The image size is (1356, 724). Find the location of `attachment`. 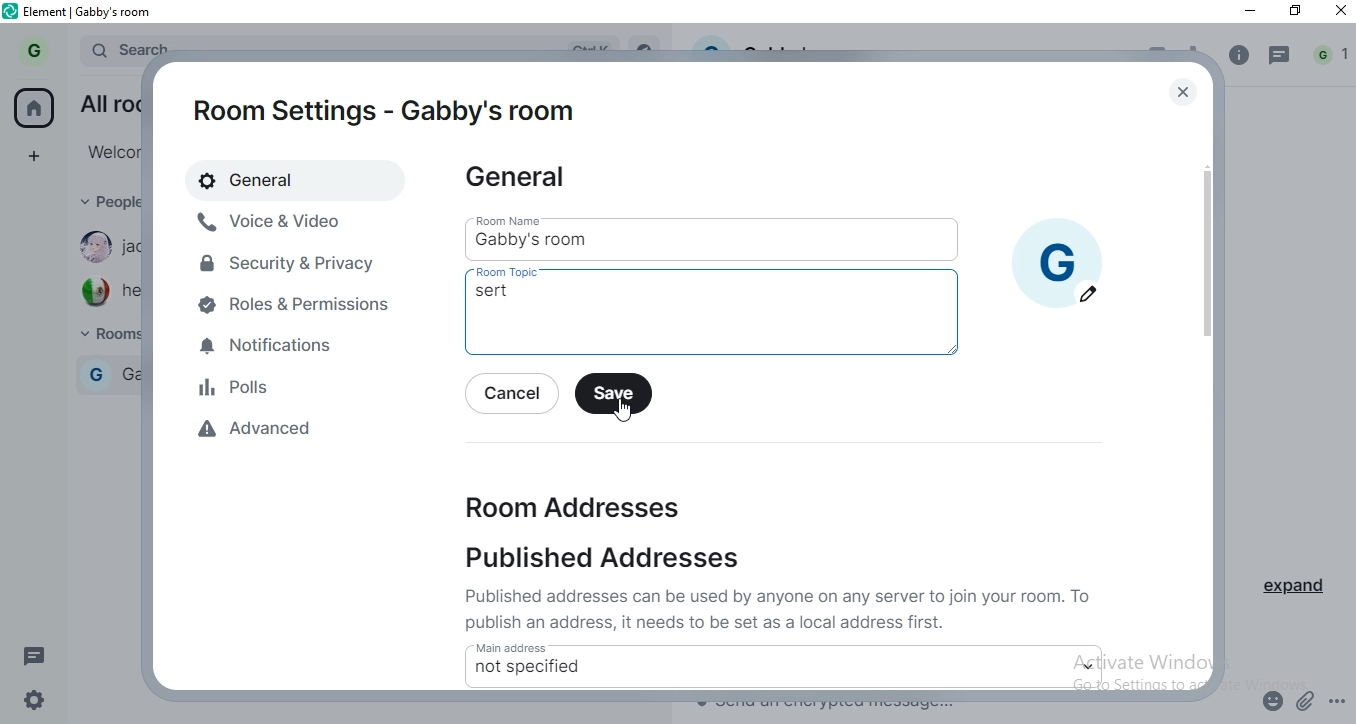

attachment is located at coordinates (1307, 700).